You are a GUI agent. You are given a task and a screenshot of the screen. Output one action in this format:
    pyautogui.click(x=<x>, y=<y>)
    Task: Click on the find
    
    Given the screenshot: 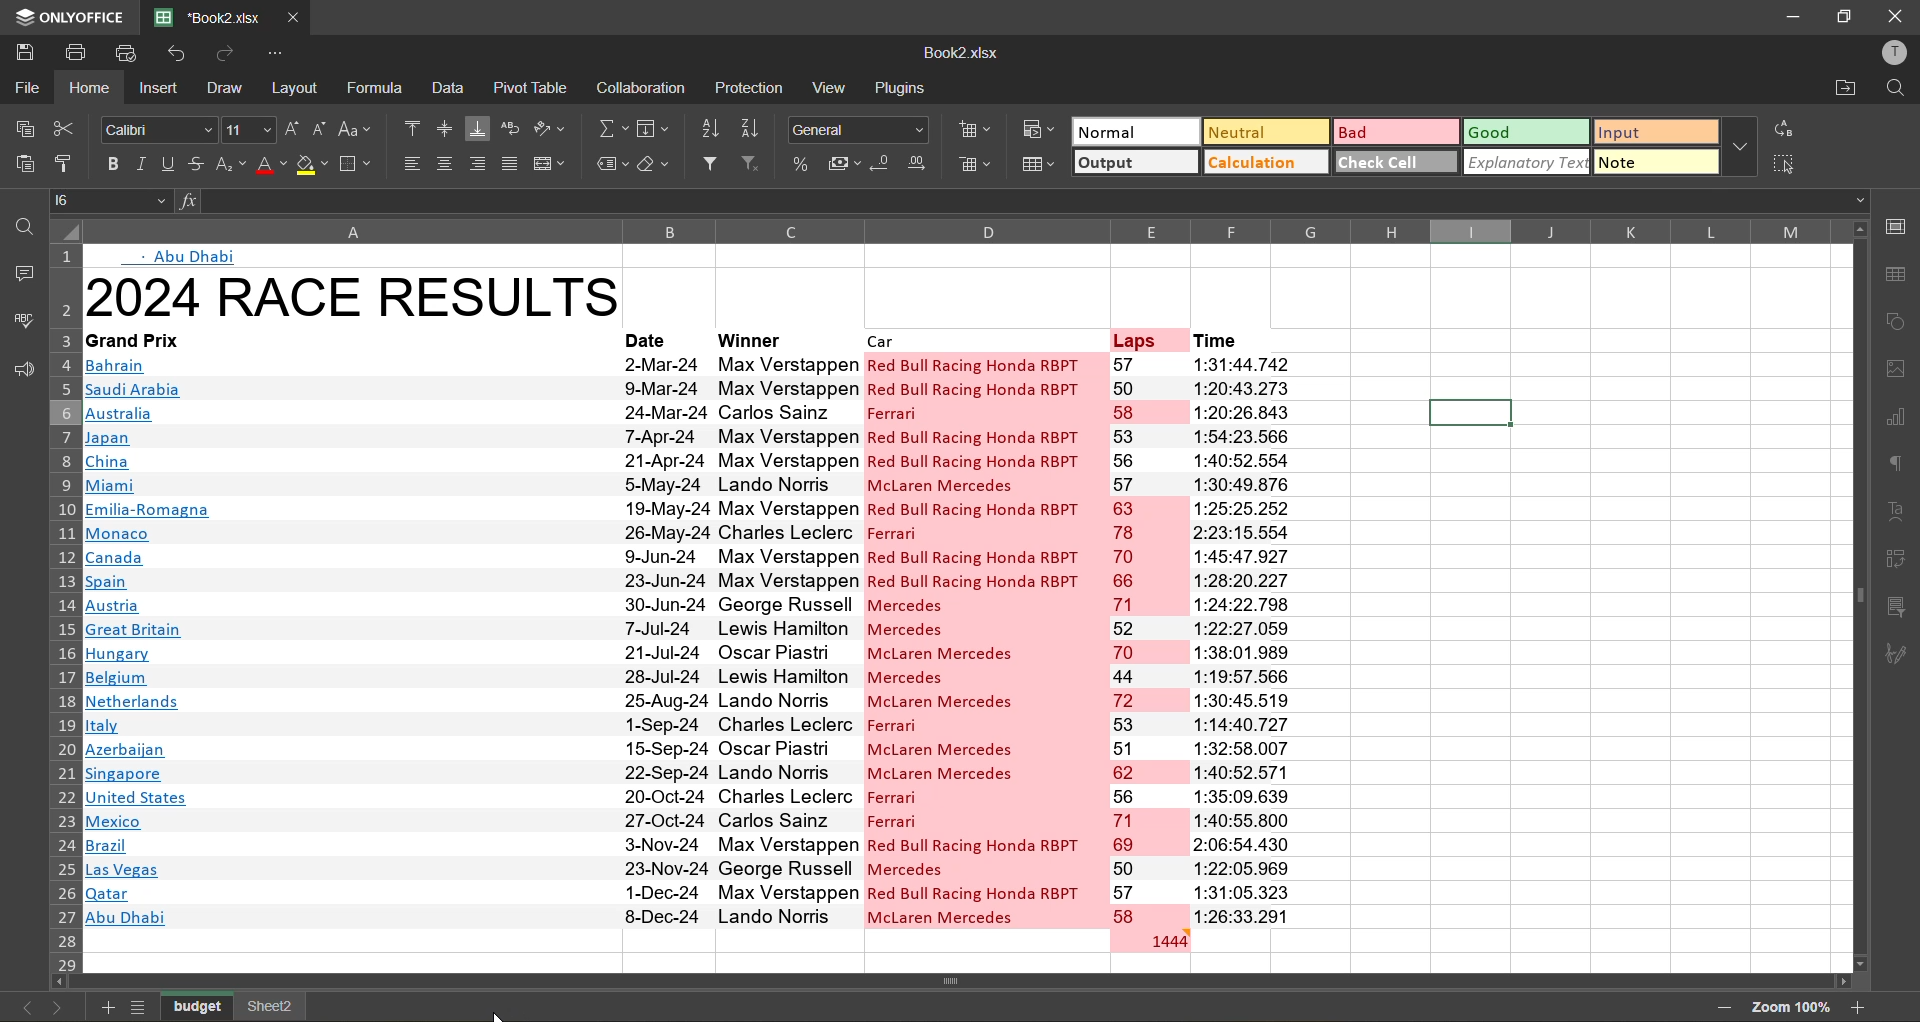 What is the action you would take?
    pyautogui.click(x=20, y=220)
    